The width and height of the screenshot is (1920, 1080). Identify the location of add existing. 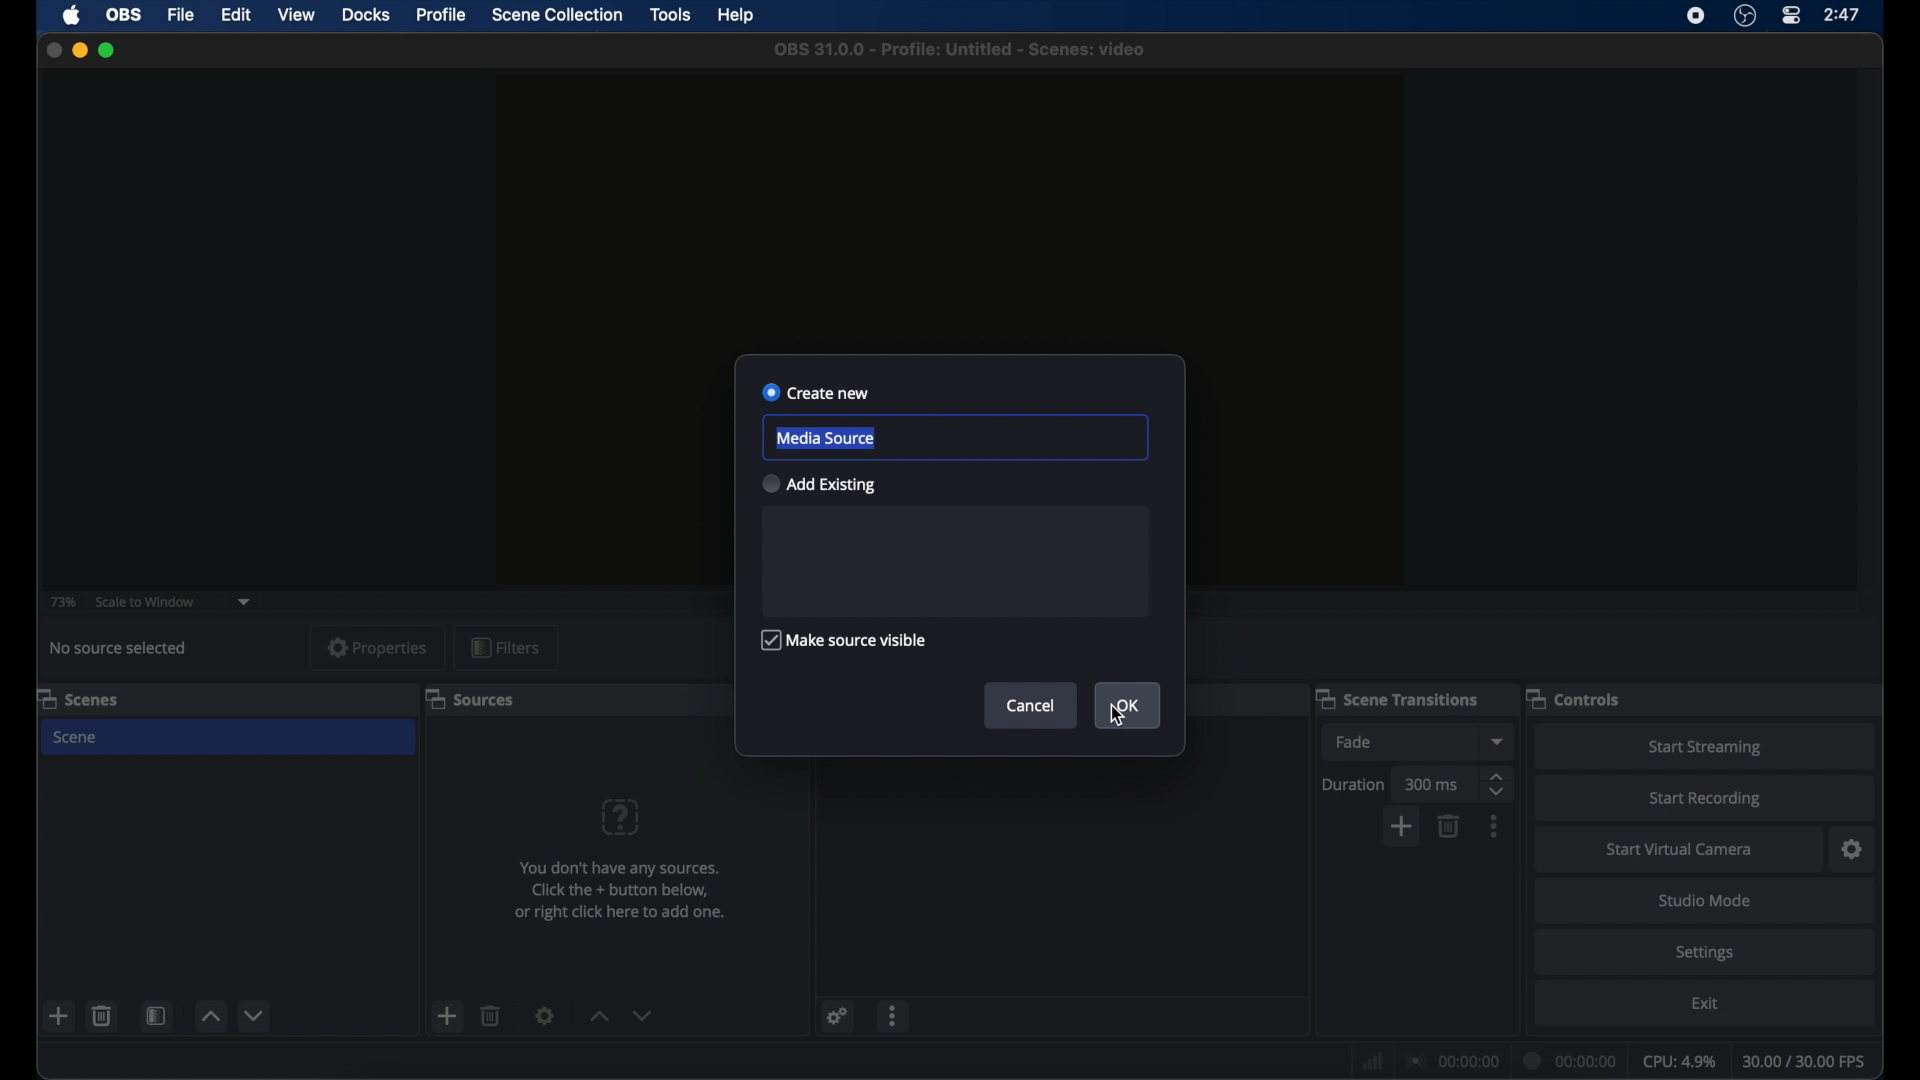
(820, 484).